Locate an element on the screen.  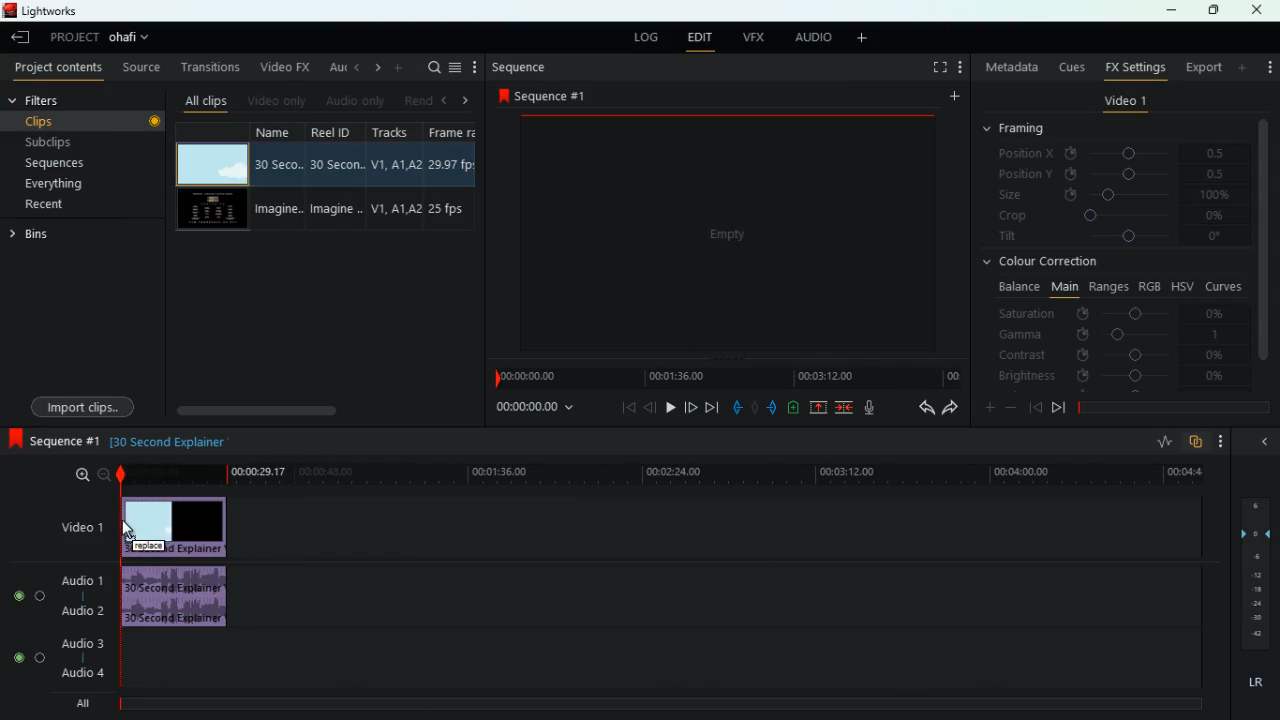
tilt is located at coordinates (1113, 238).